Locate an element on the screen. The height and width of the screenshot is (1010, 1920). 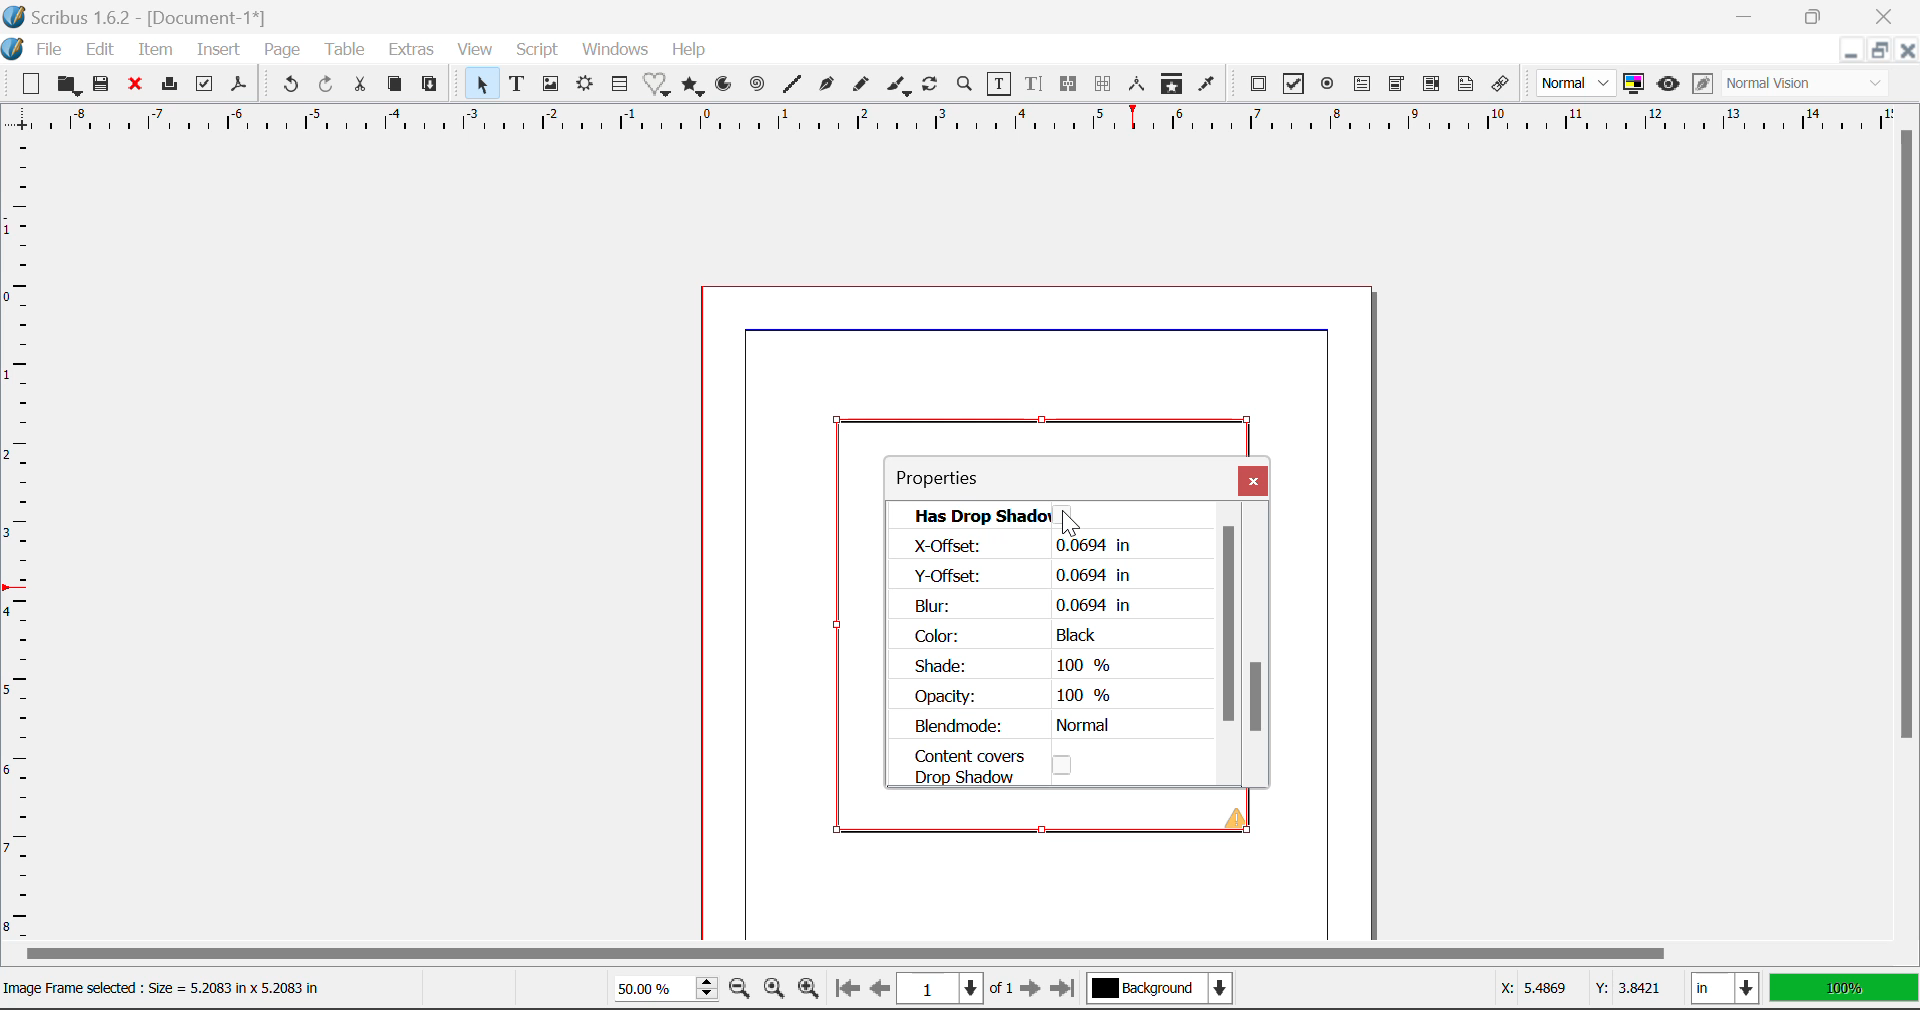
| X-Offset: 0.0694 in is located at coordinates (1018, 546).